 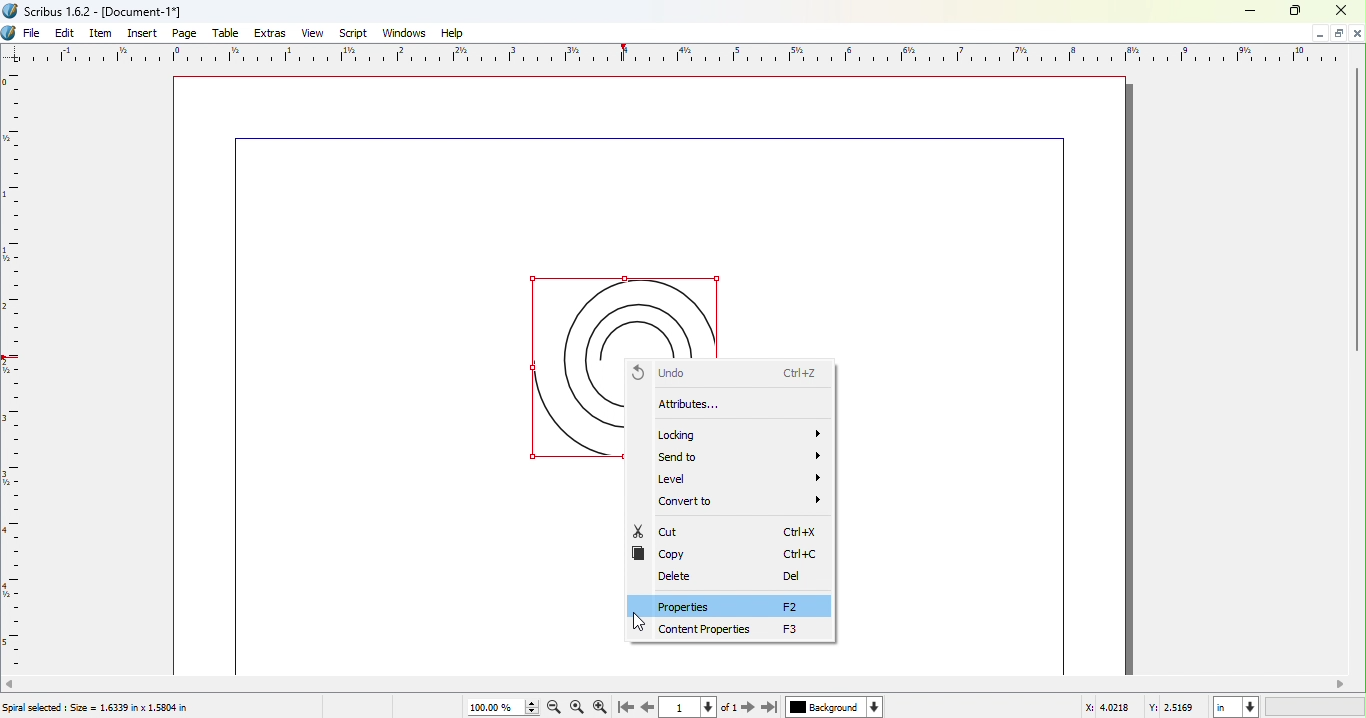 I want to click on Zoom to 100%, so click(x=578, y=707).